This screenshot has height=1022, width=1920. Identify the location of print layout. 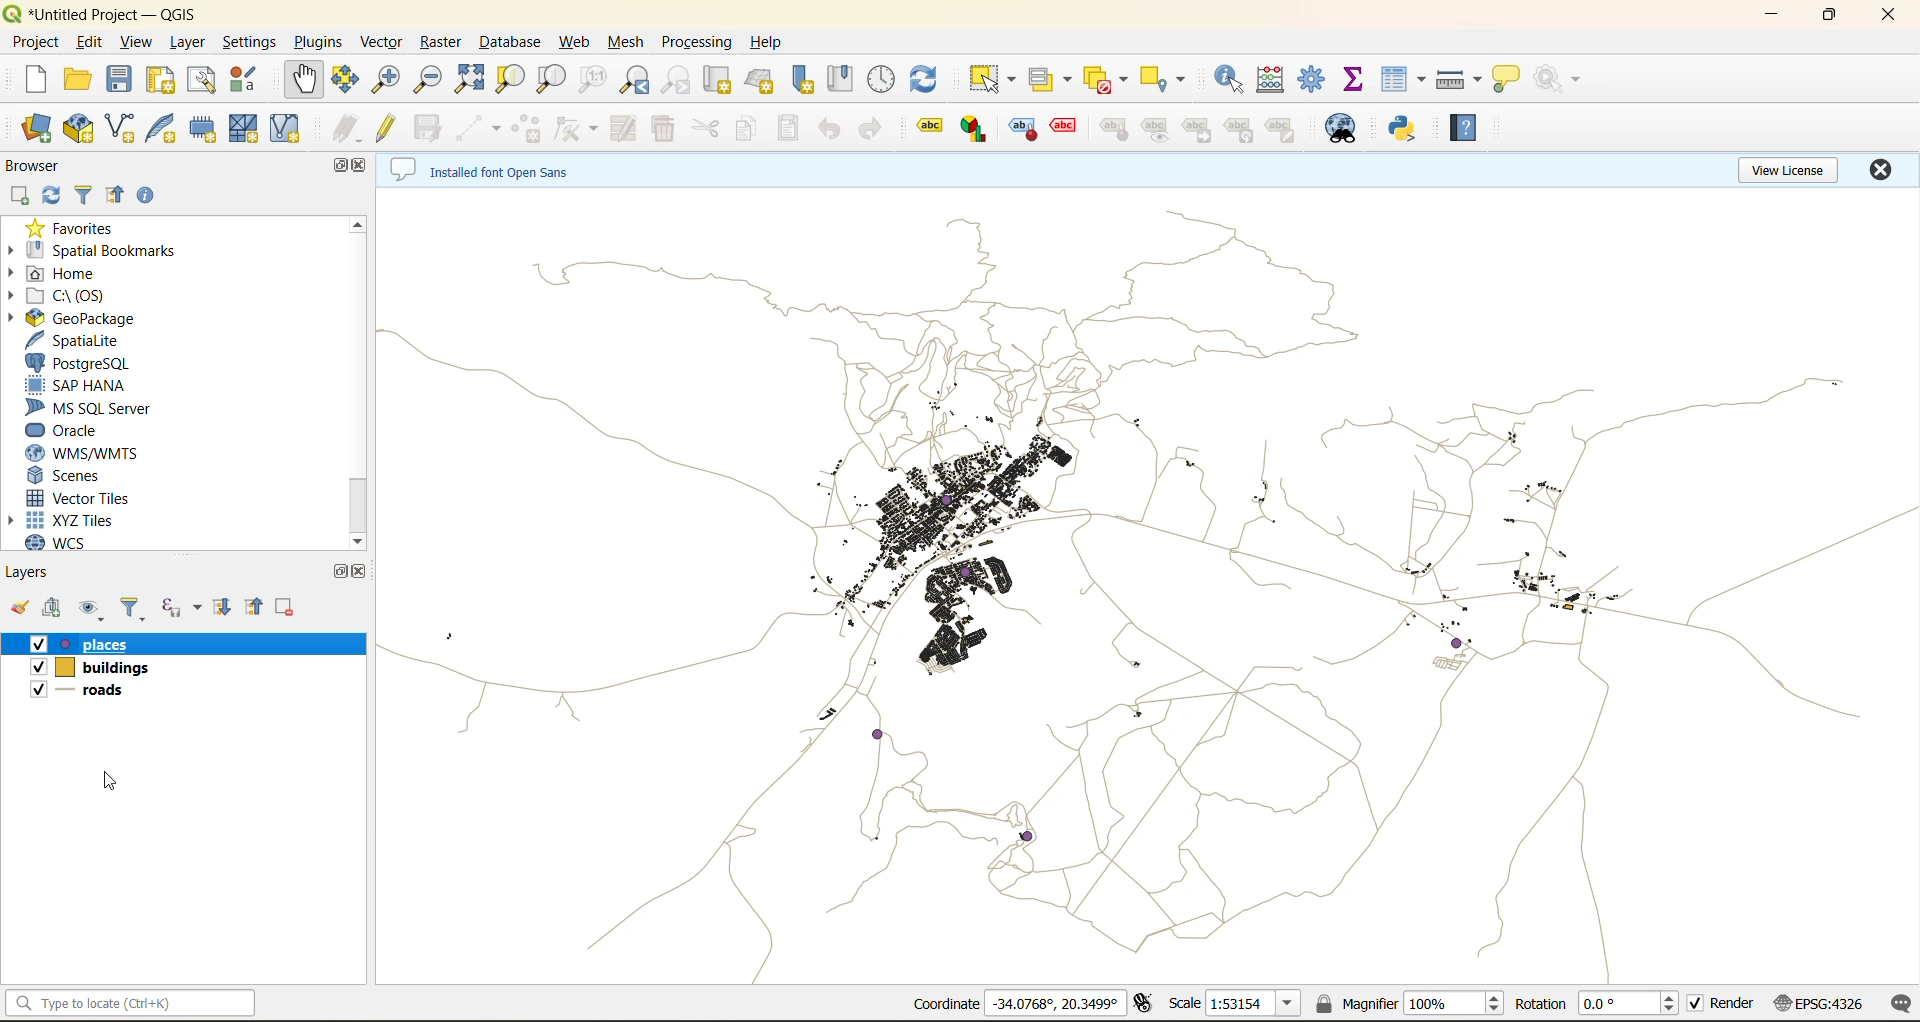
(165, 82).